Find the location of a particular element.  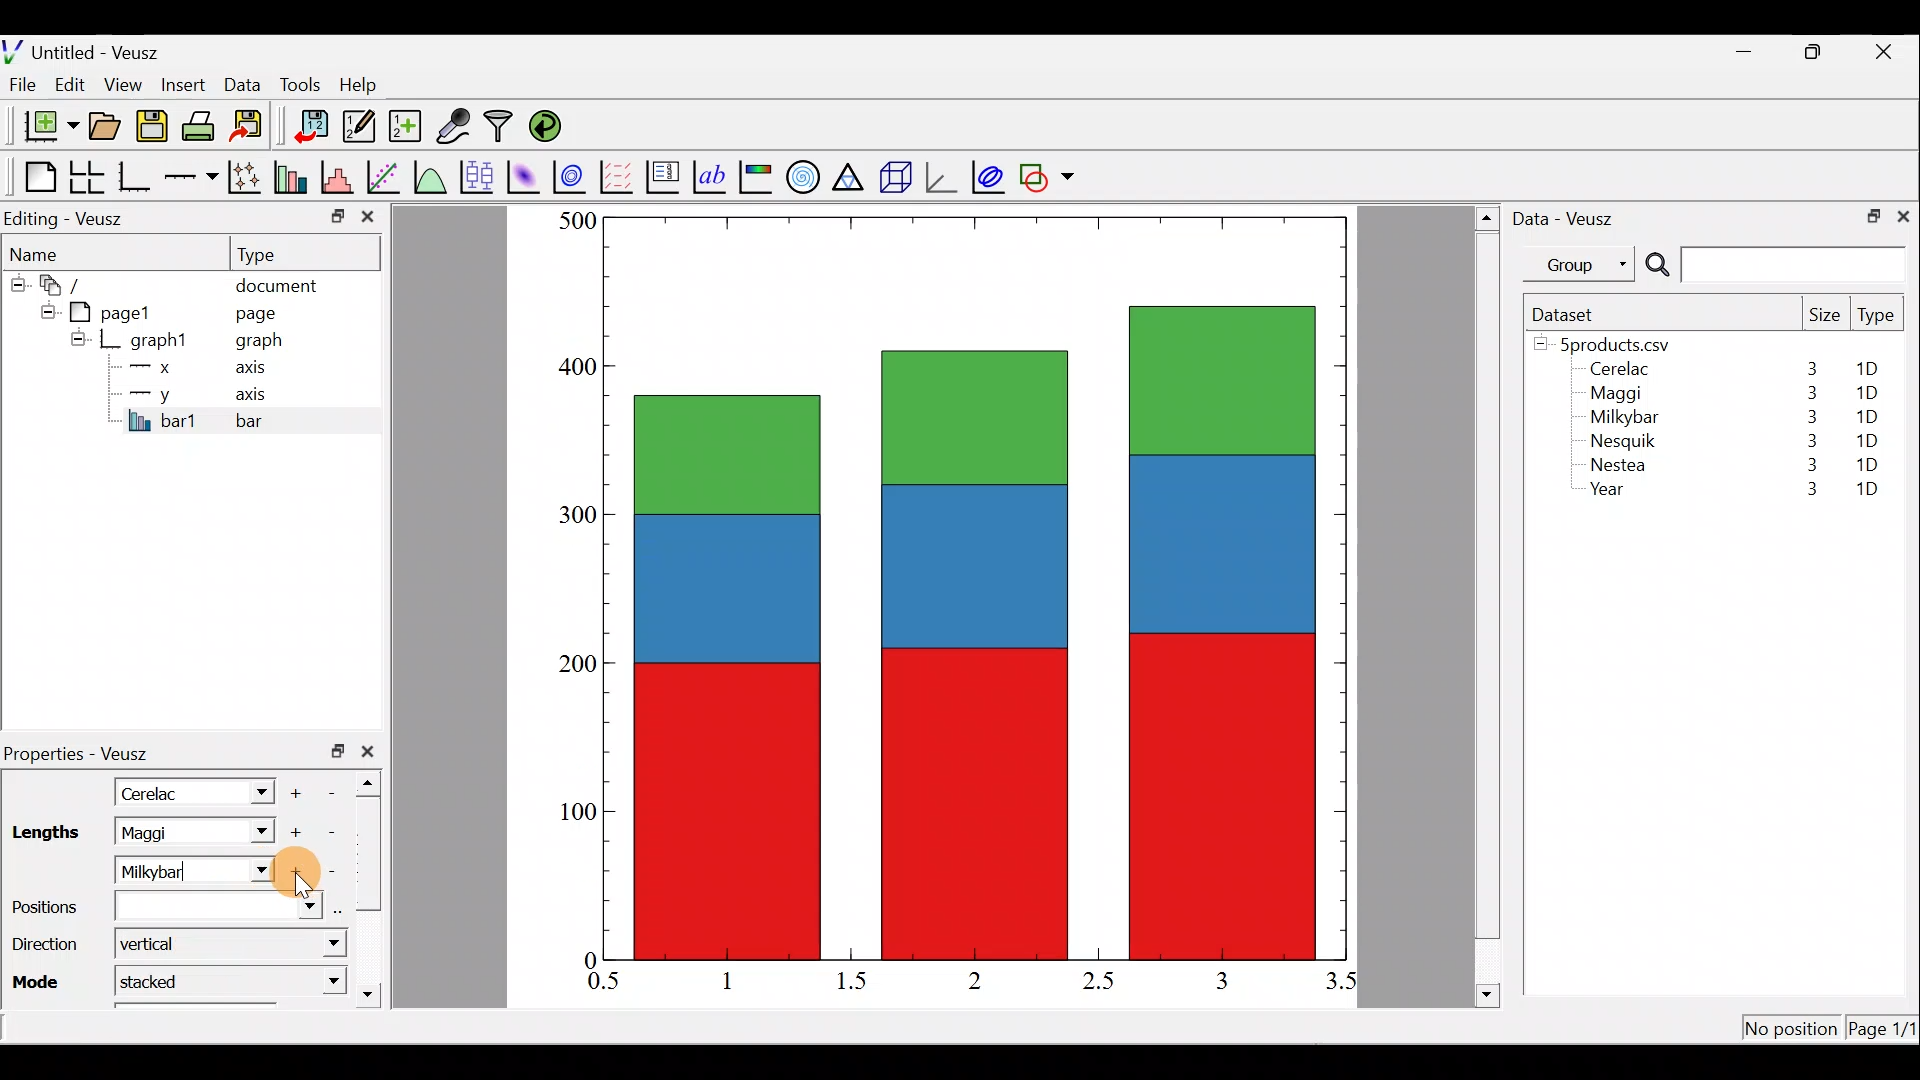

Save the document is located at coordinates (154, 130).